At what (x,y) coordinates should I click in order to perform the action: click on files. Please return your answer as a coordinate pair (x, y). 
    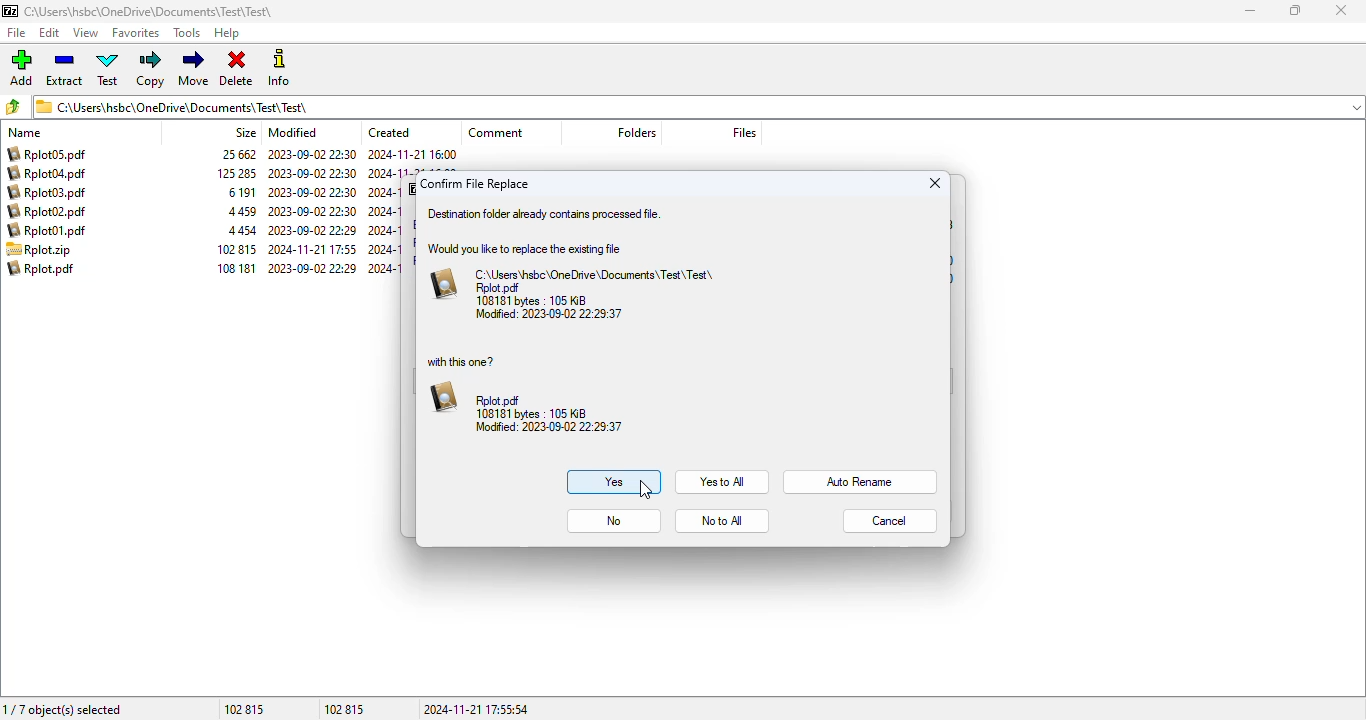
    Looking at the image, I should click on (744, 132).